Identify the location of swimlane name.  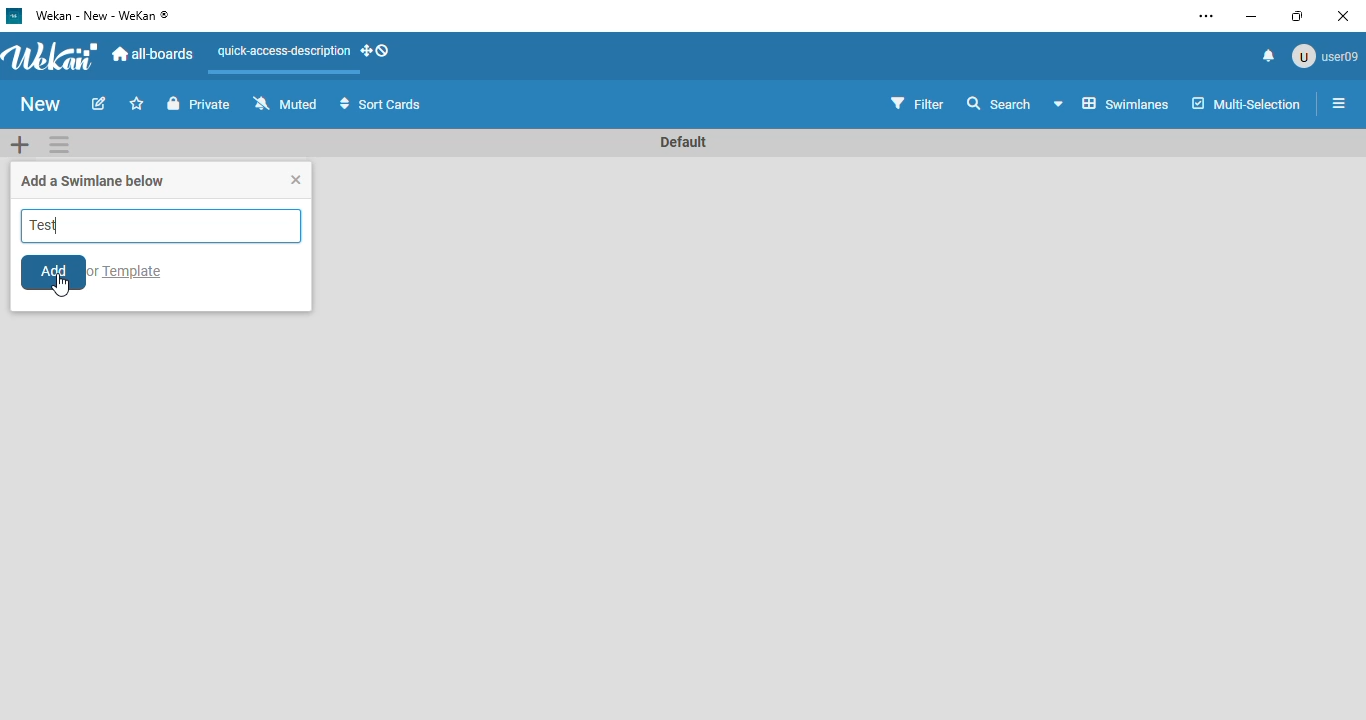
(685, 142).